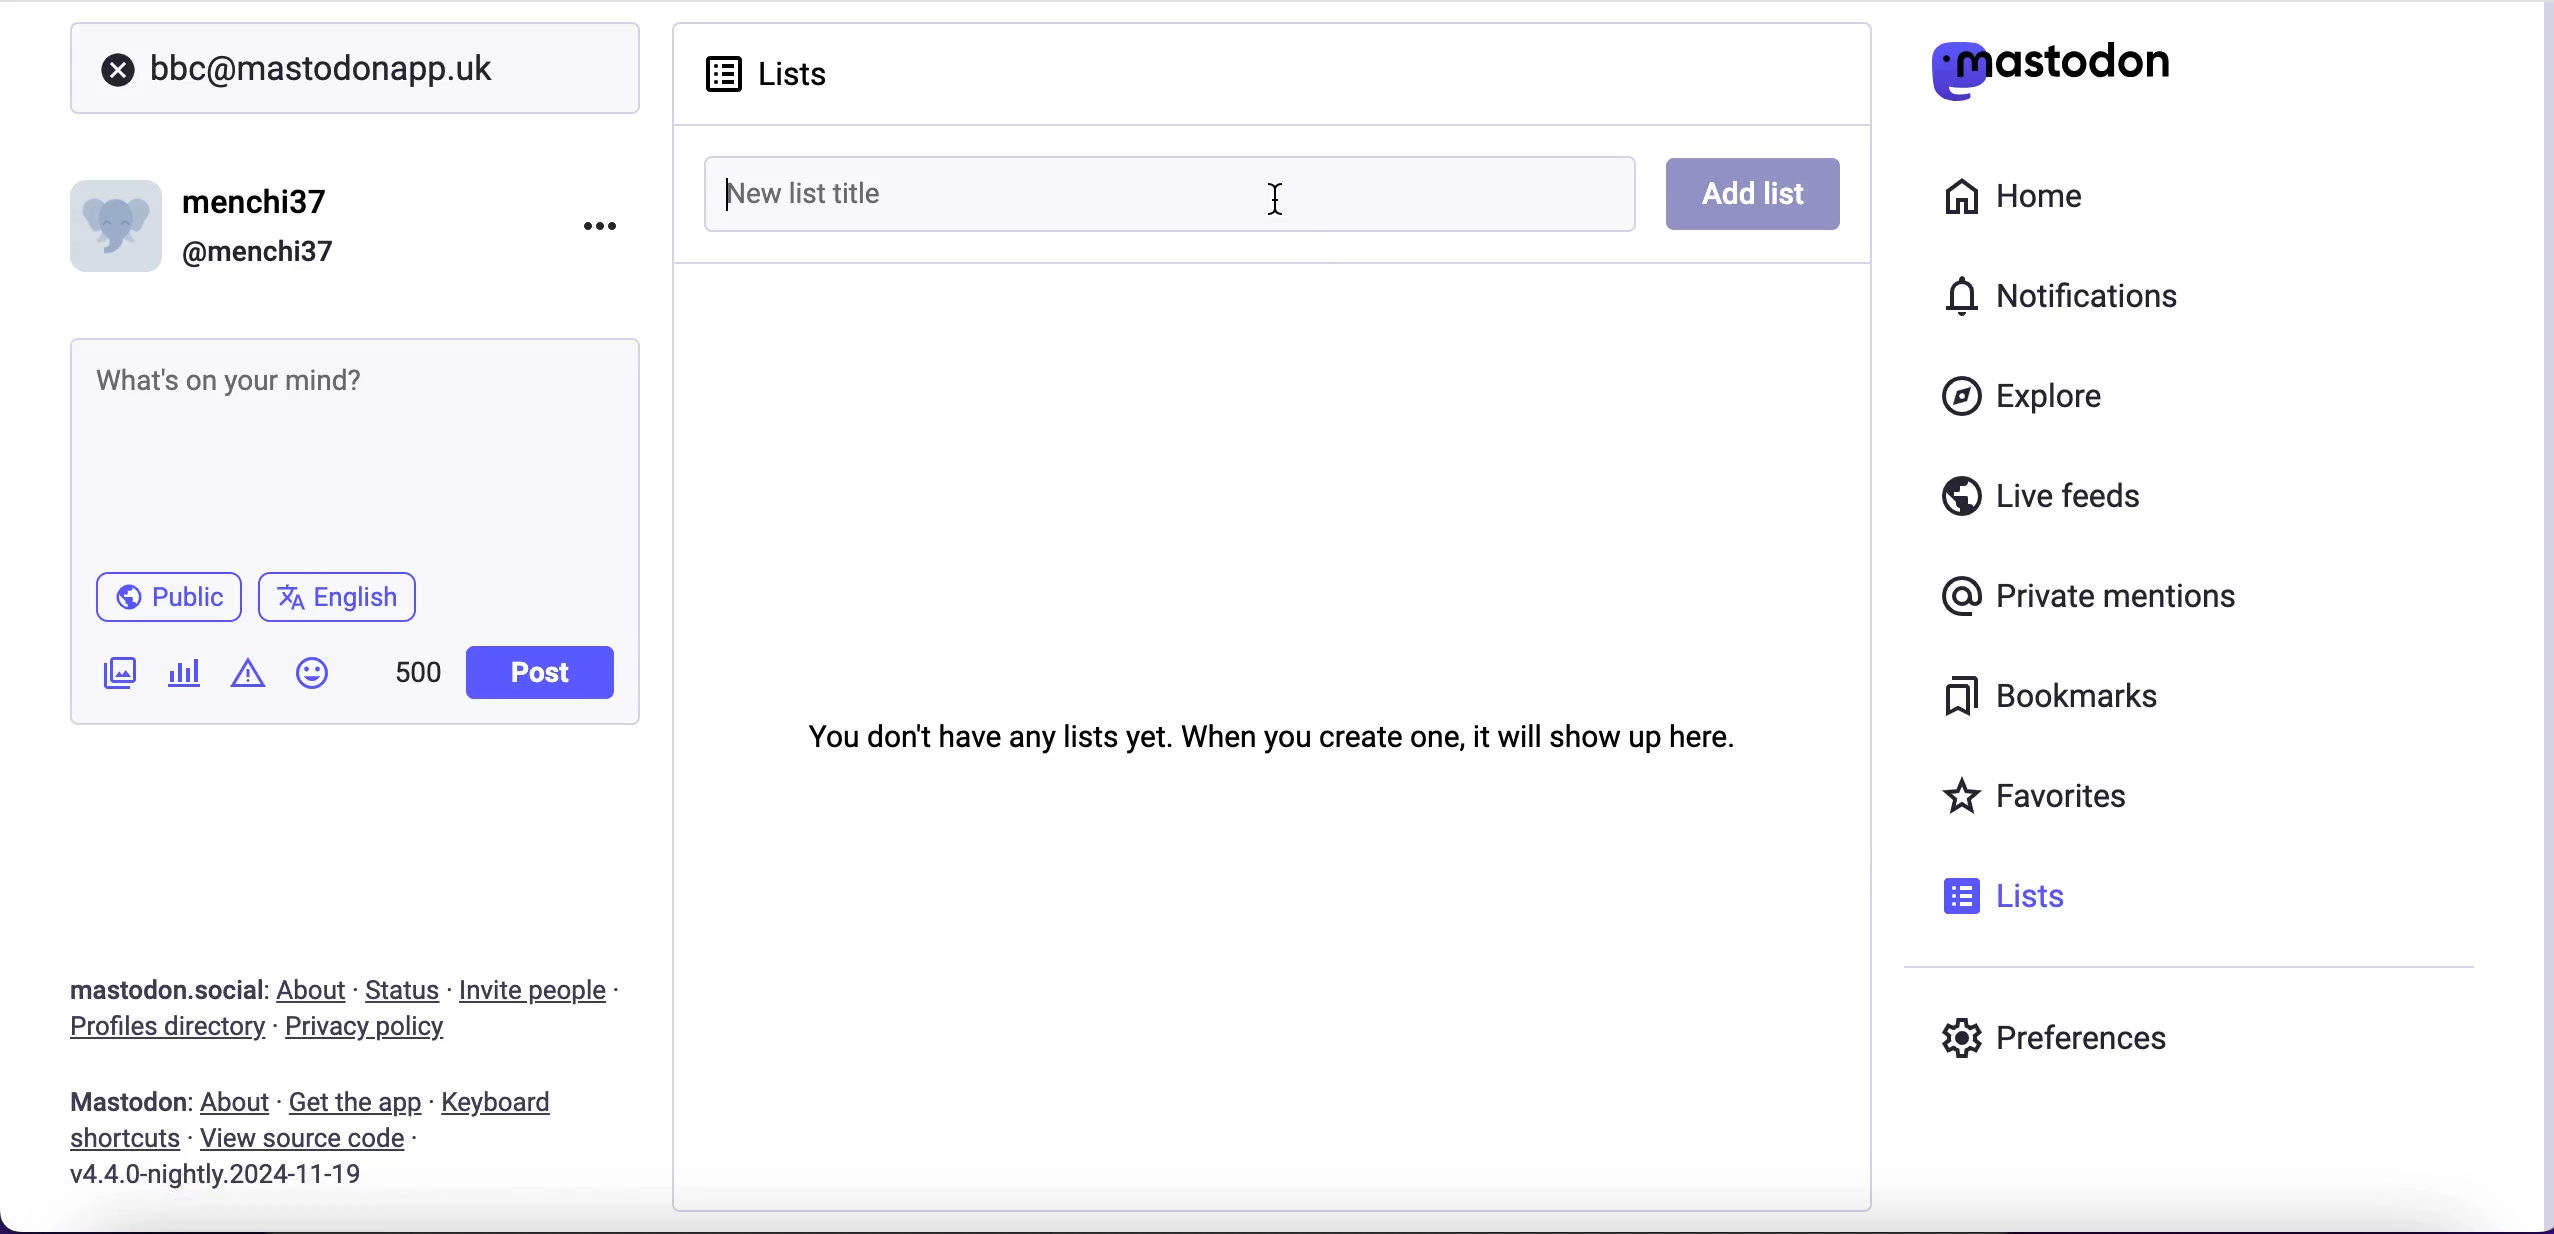 This screenshot has height=1234, width=2554. Describe the element at coordinates (219, 223) in the screenshot. I see `user name` at that location.